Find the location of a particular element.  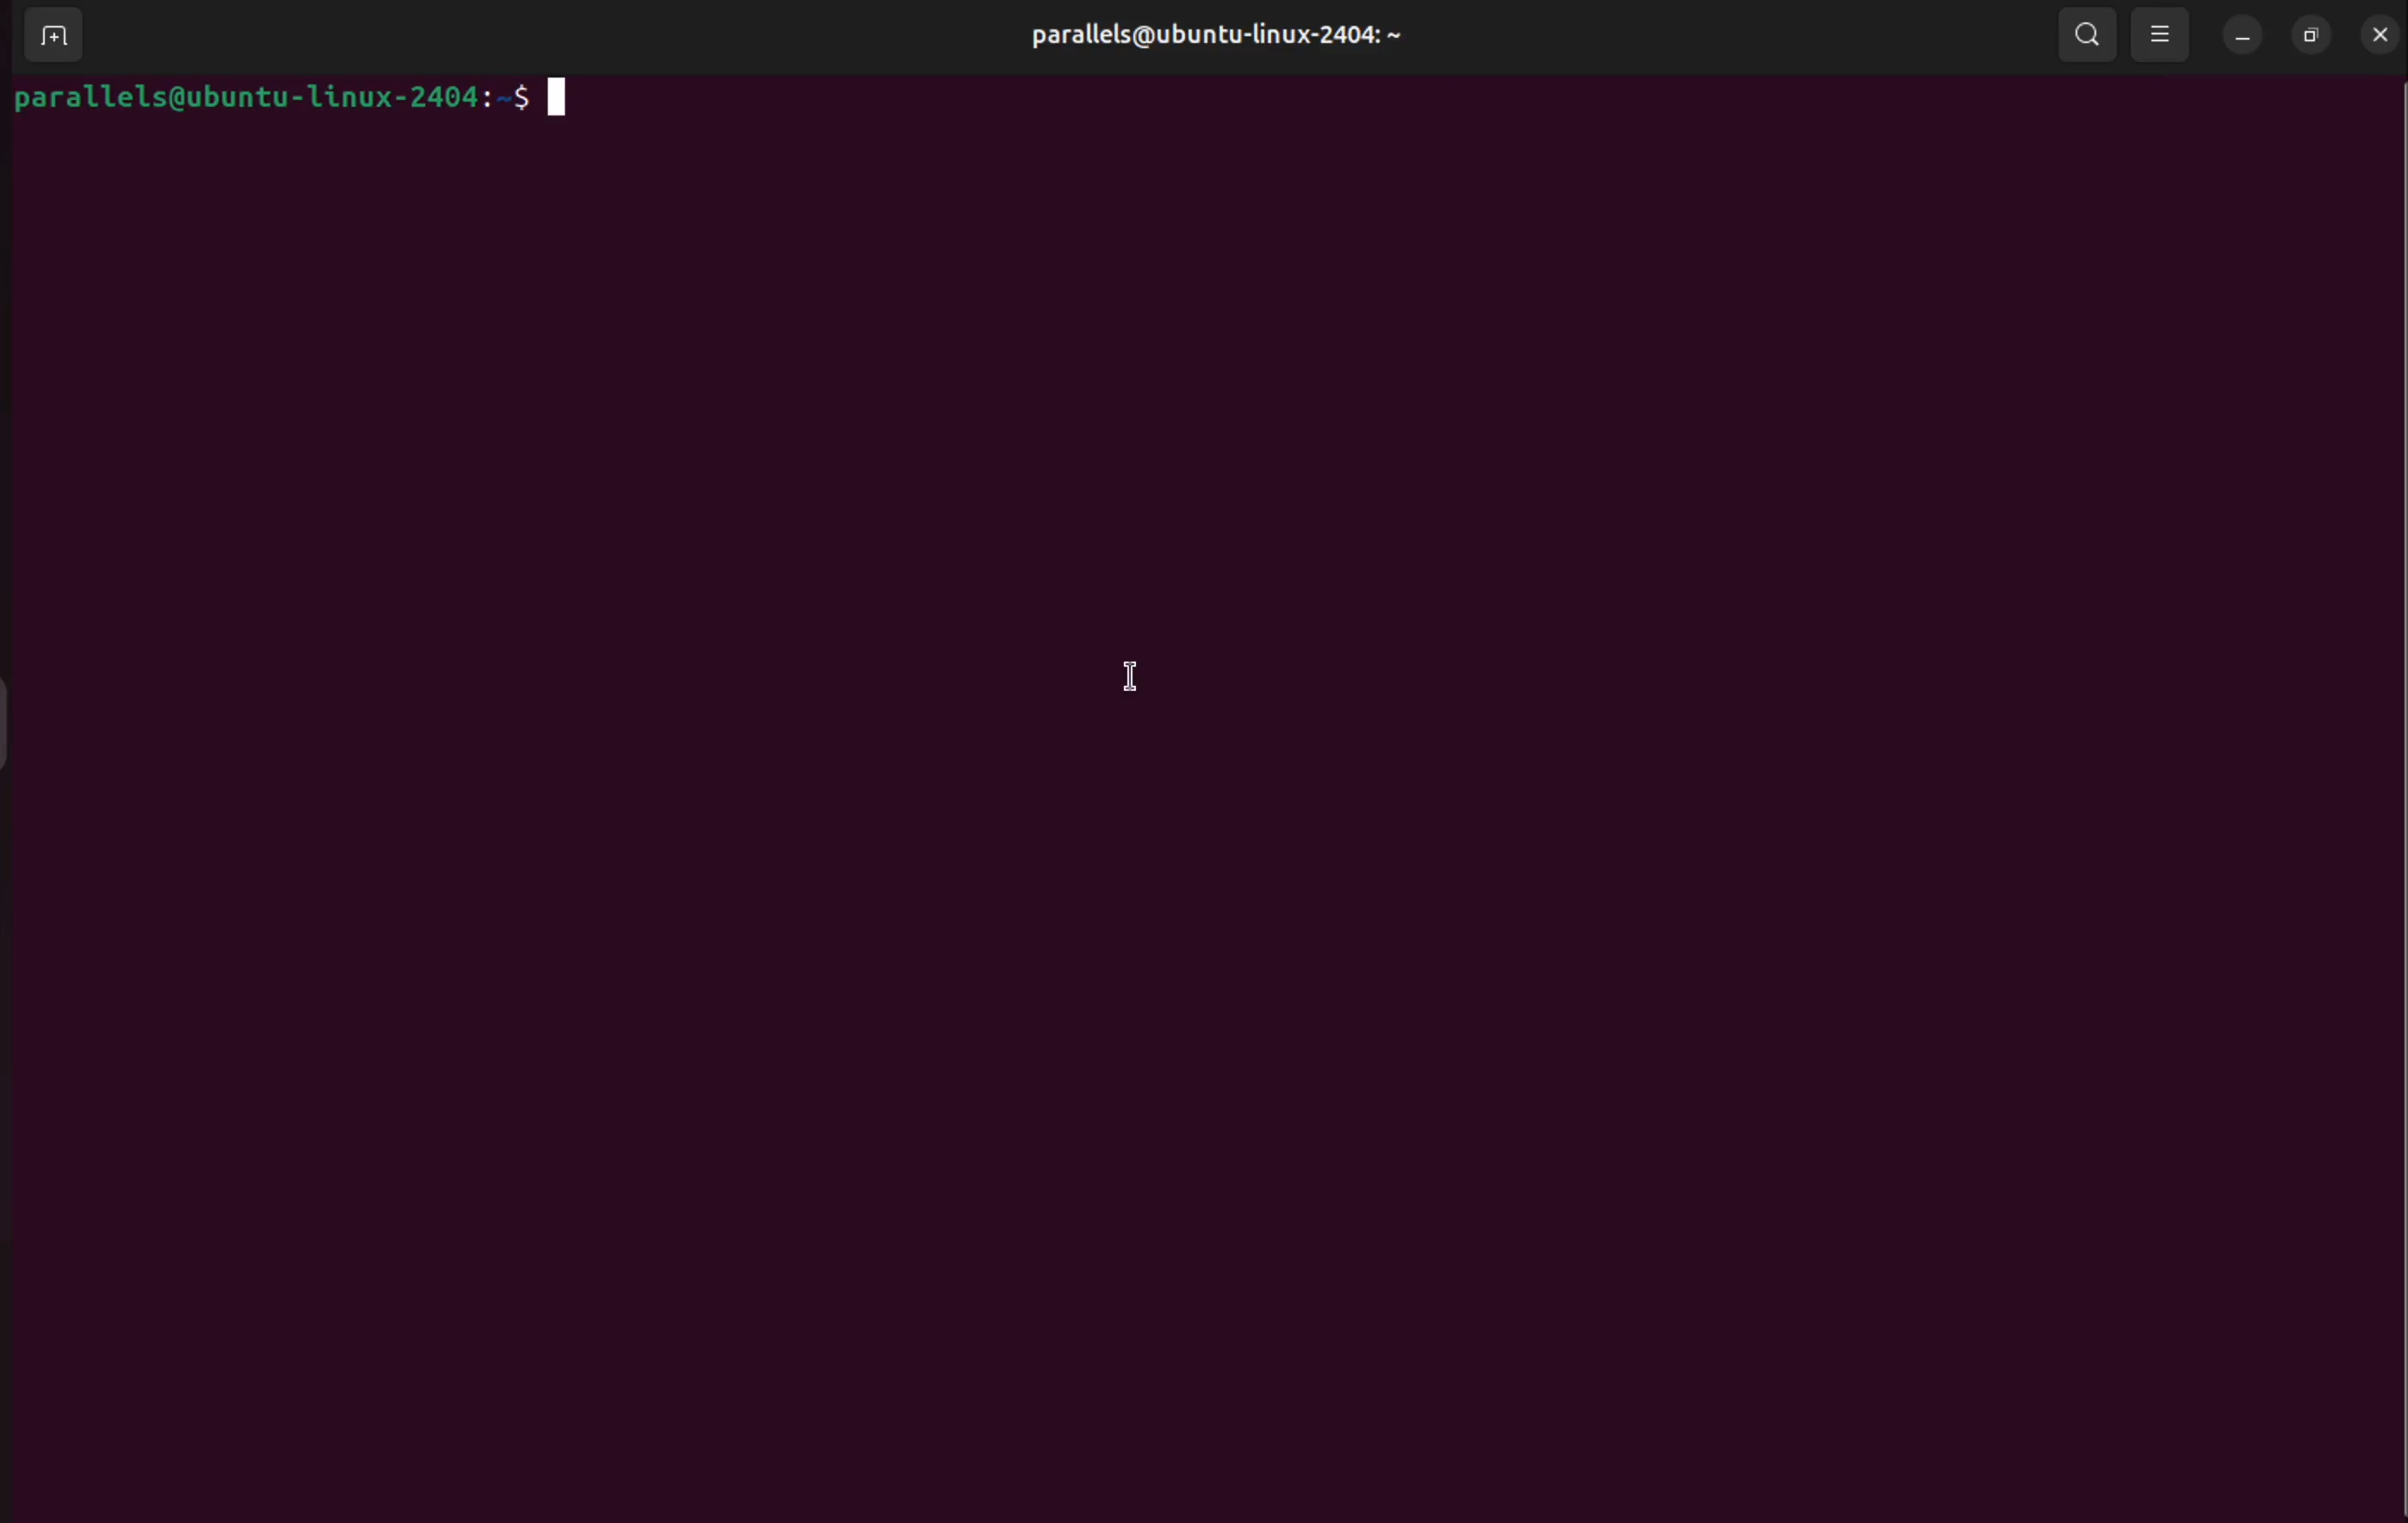

minimize is located at coordinates (2240, 37).